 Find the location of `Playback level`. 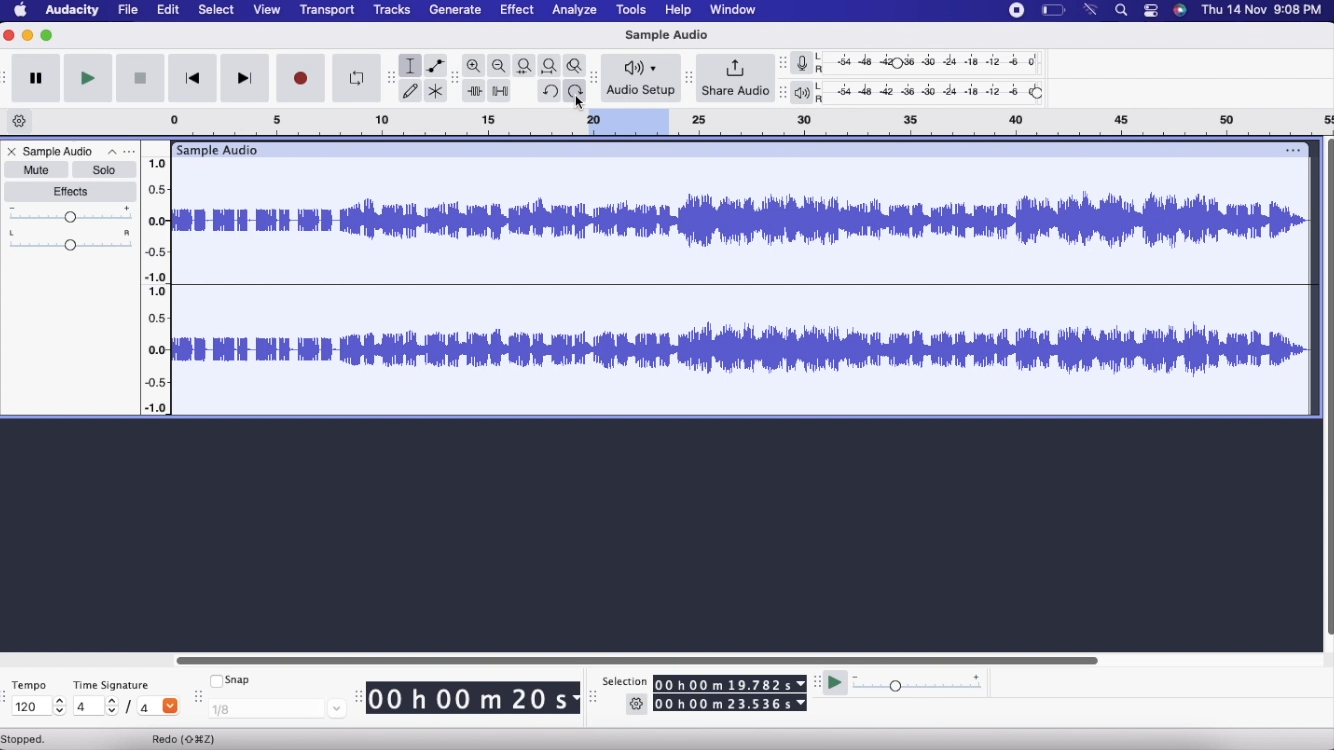

Playback level is located at coordinates (937, 94).